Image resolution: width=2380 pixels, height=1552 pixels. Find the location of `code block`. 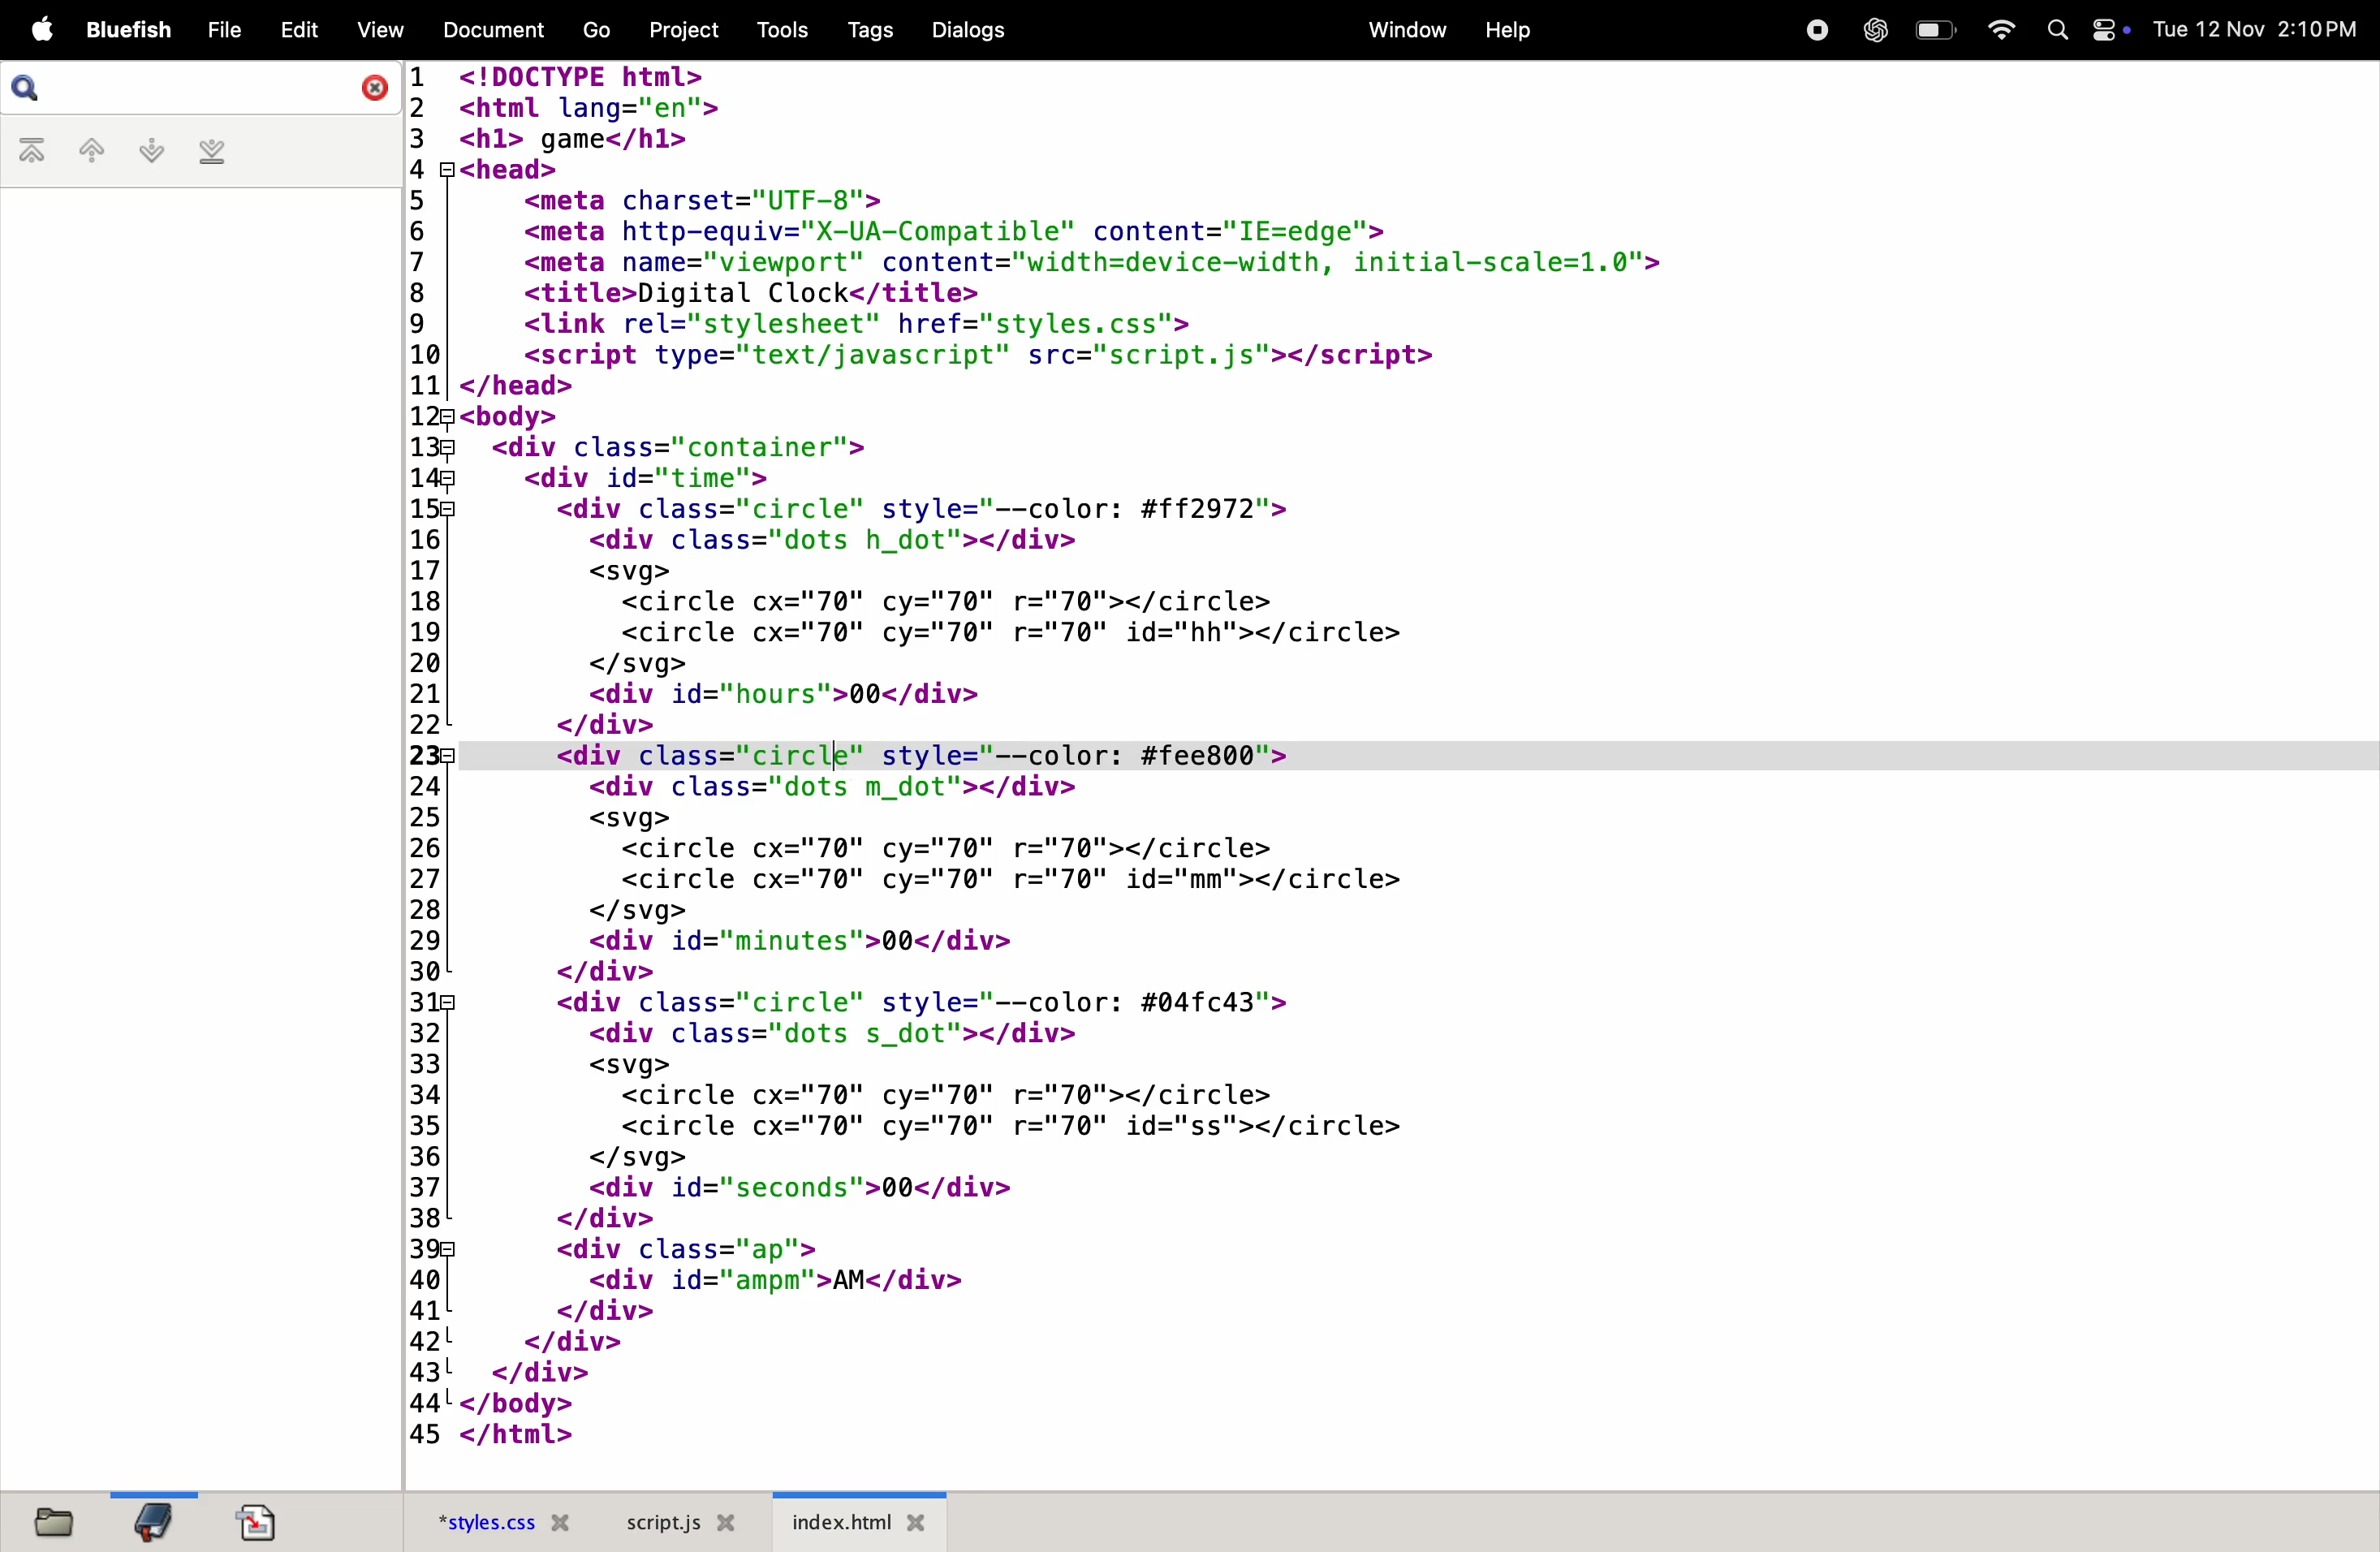

code block is located at coordinates (1185, 396).